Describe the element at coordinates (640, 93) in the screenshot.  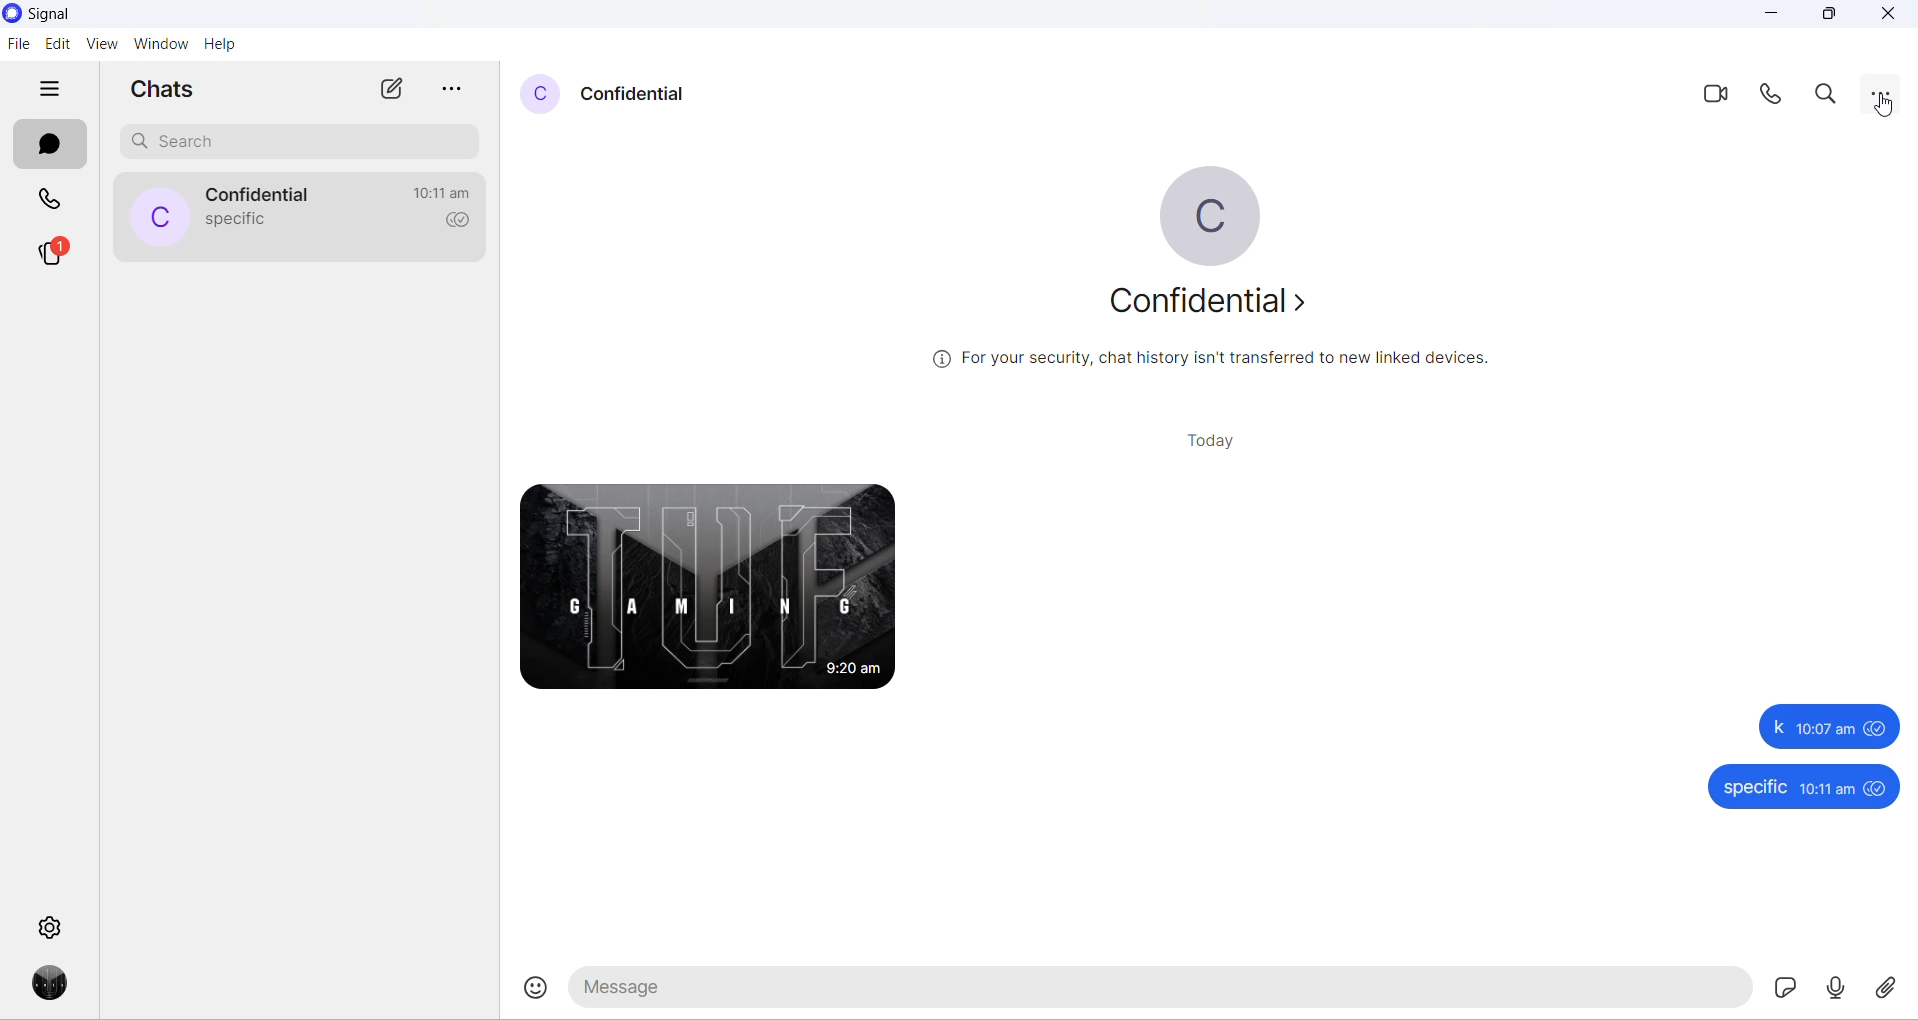
I see `contact name` at that location.